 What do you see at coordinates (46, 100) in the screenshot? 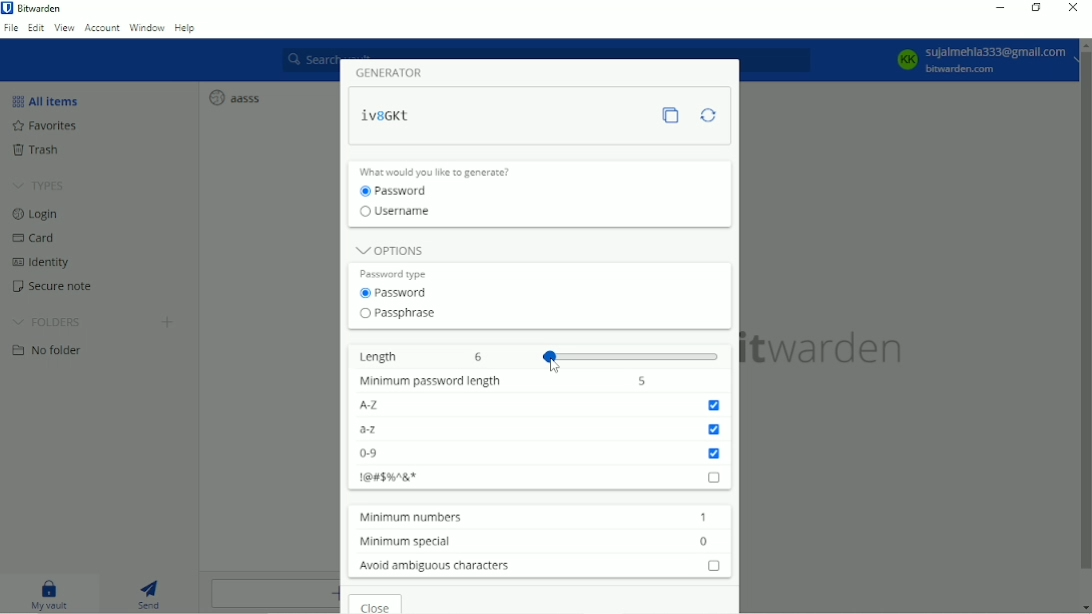
I see `All item` at bounding box center [46, 100].